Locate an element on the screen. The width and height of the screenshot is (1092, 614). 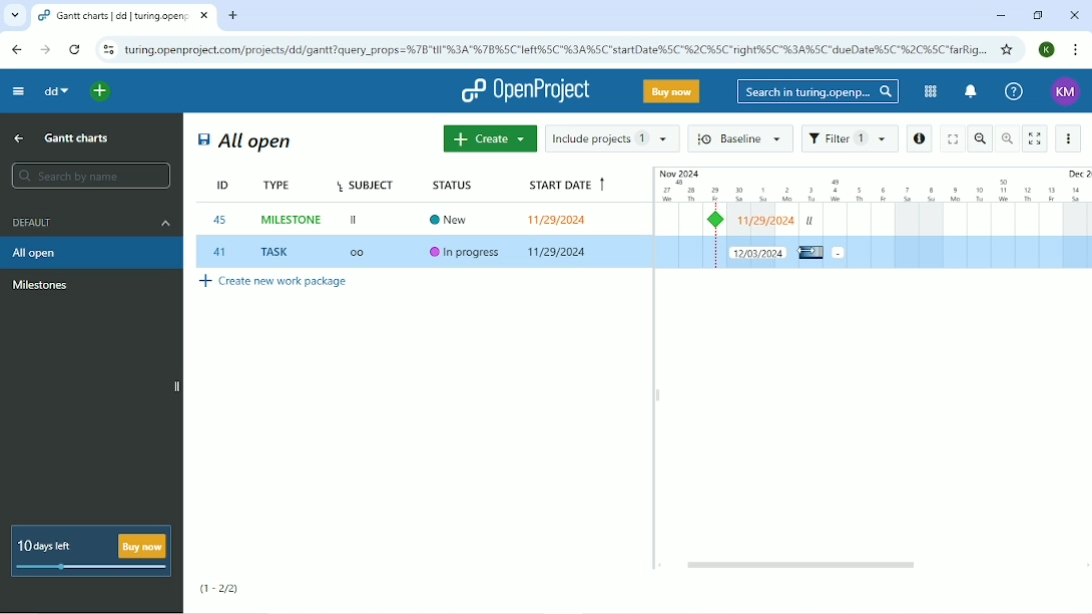
Fullscreen is located at coordinates (951, 138).